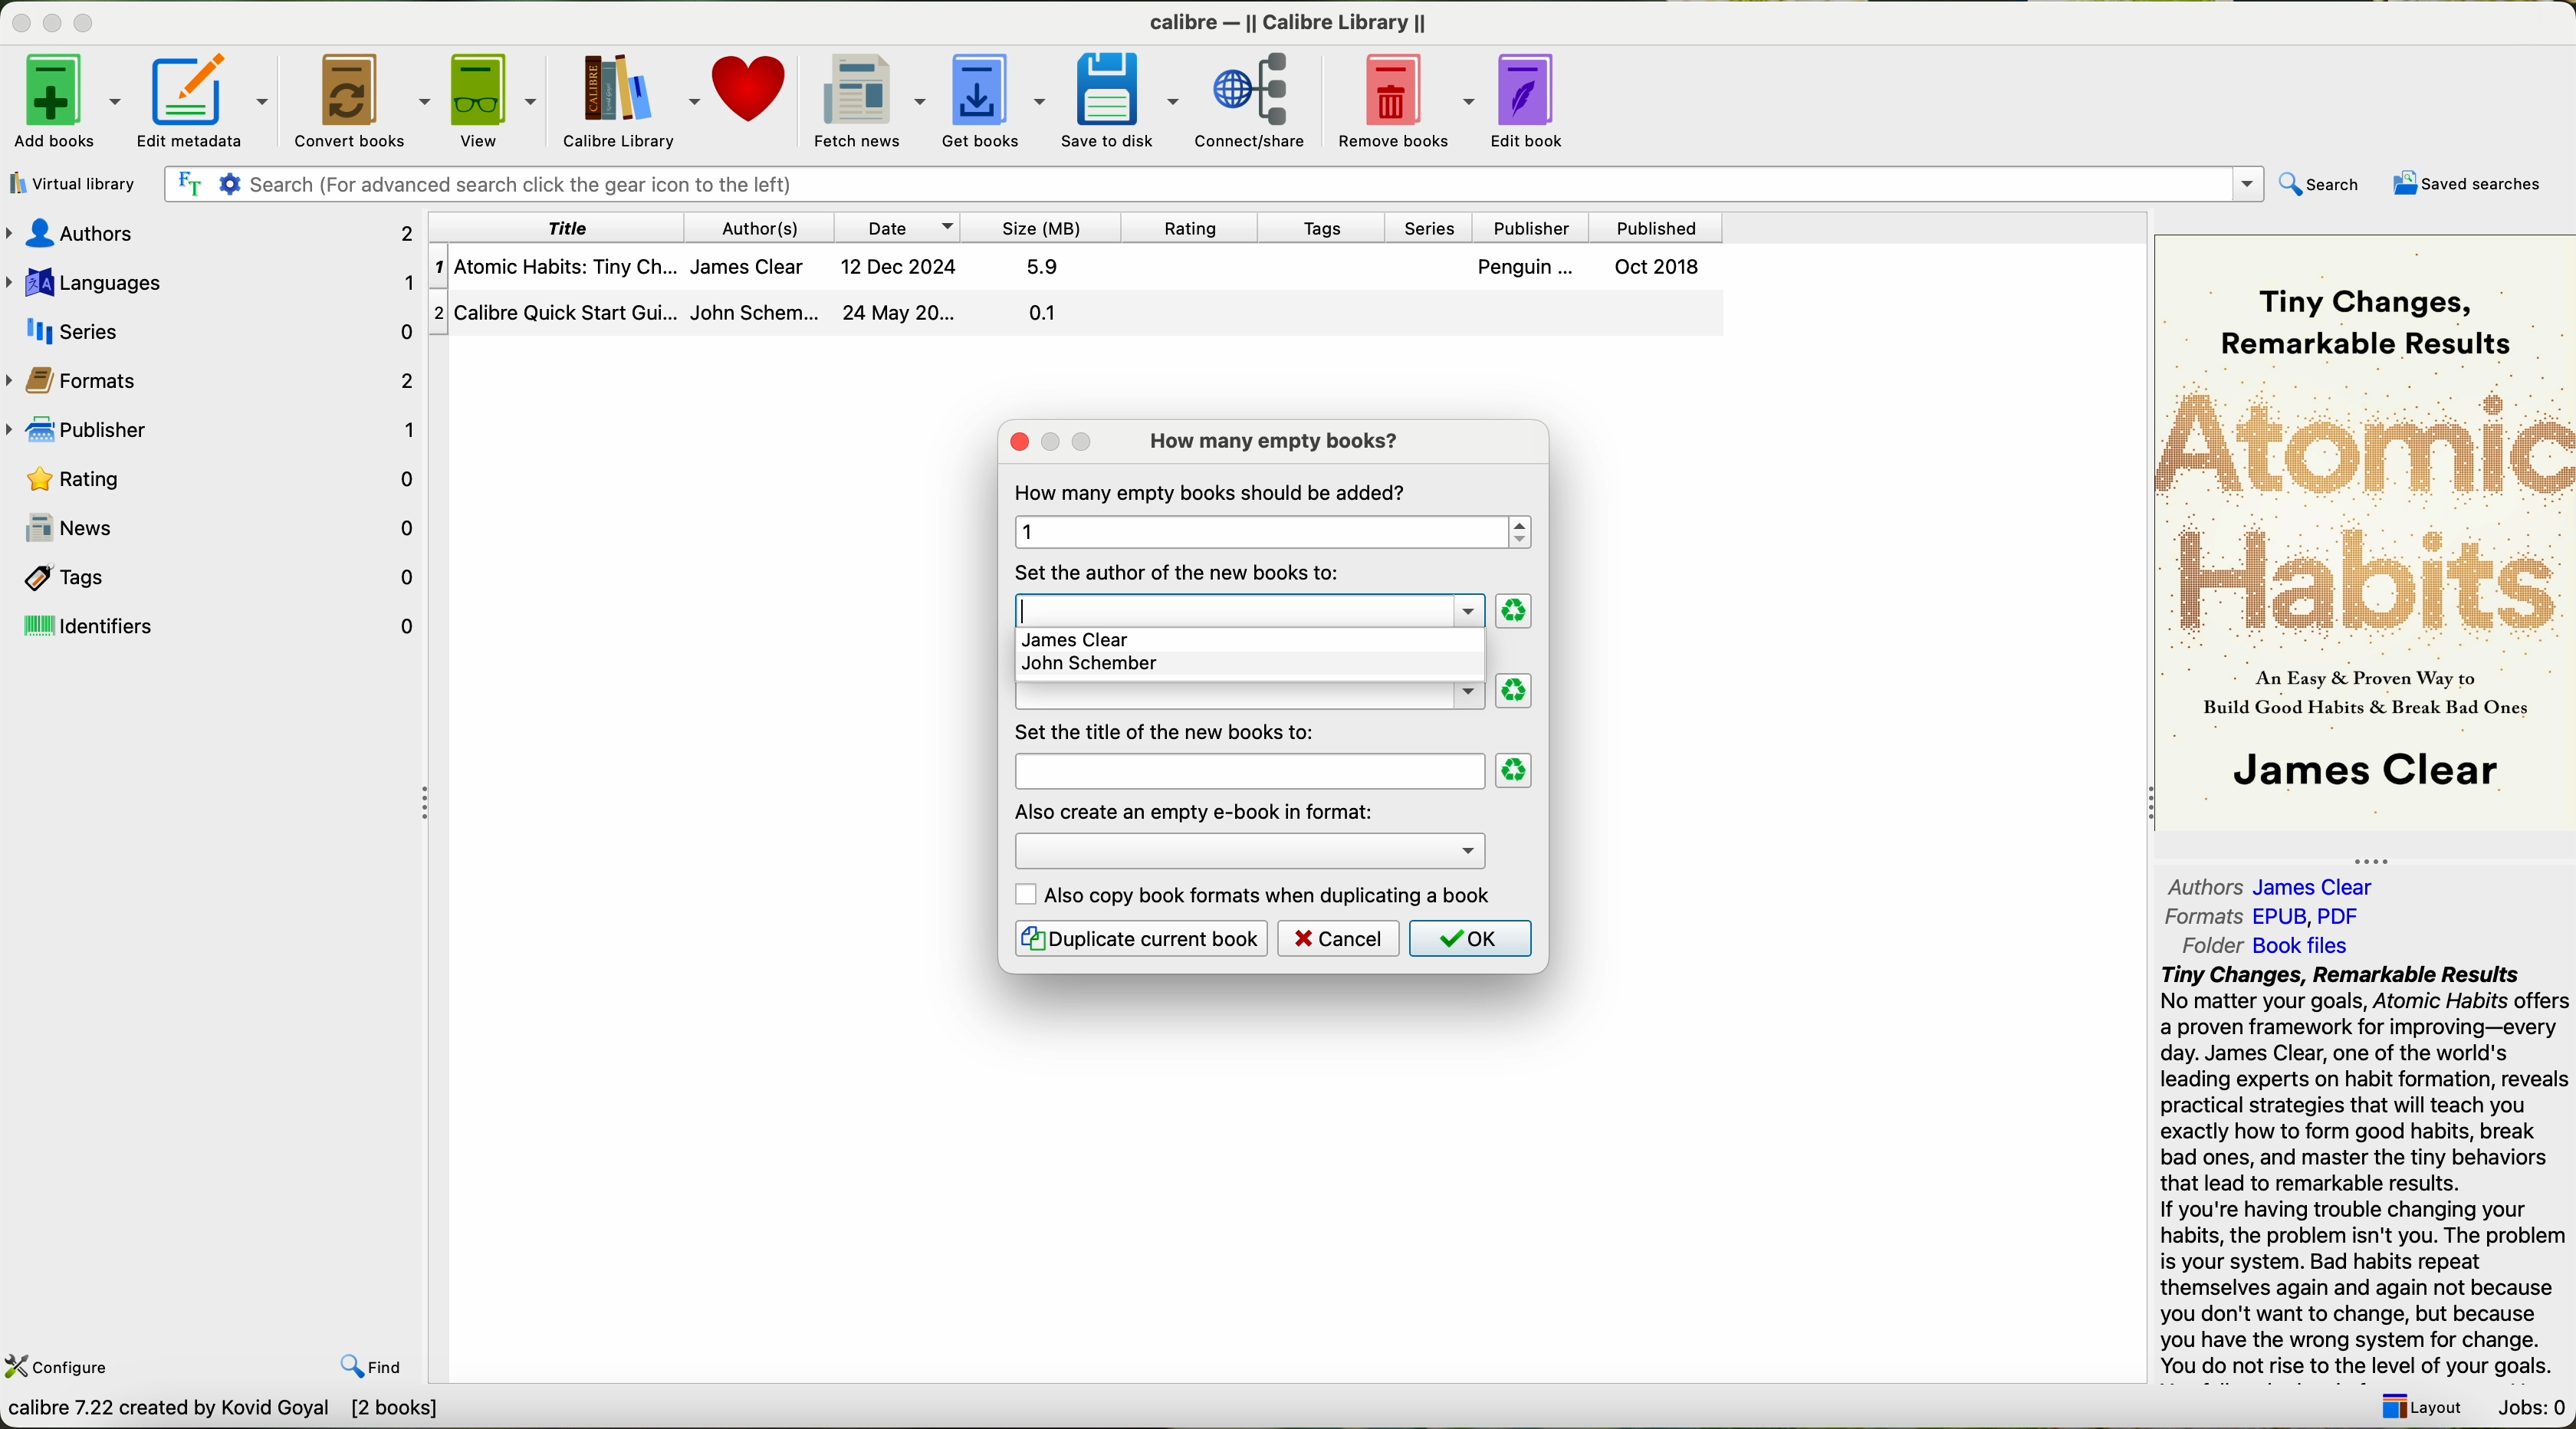 This screenshot has width=2576, height=1429. Describe the element at coordinates (16, 16) in the screenshot. I see `close program` at that location.